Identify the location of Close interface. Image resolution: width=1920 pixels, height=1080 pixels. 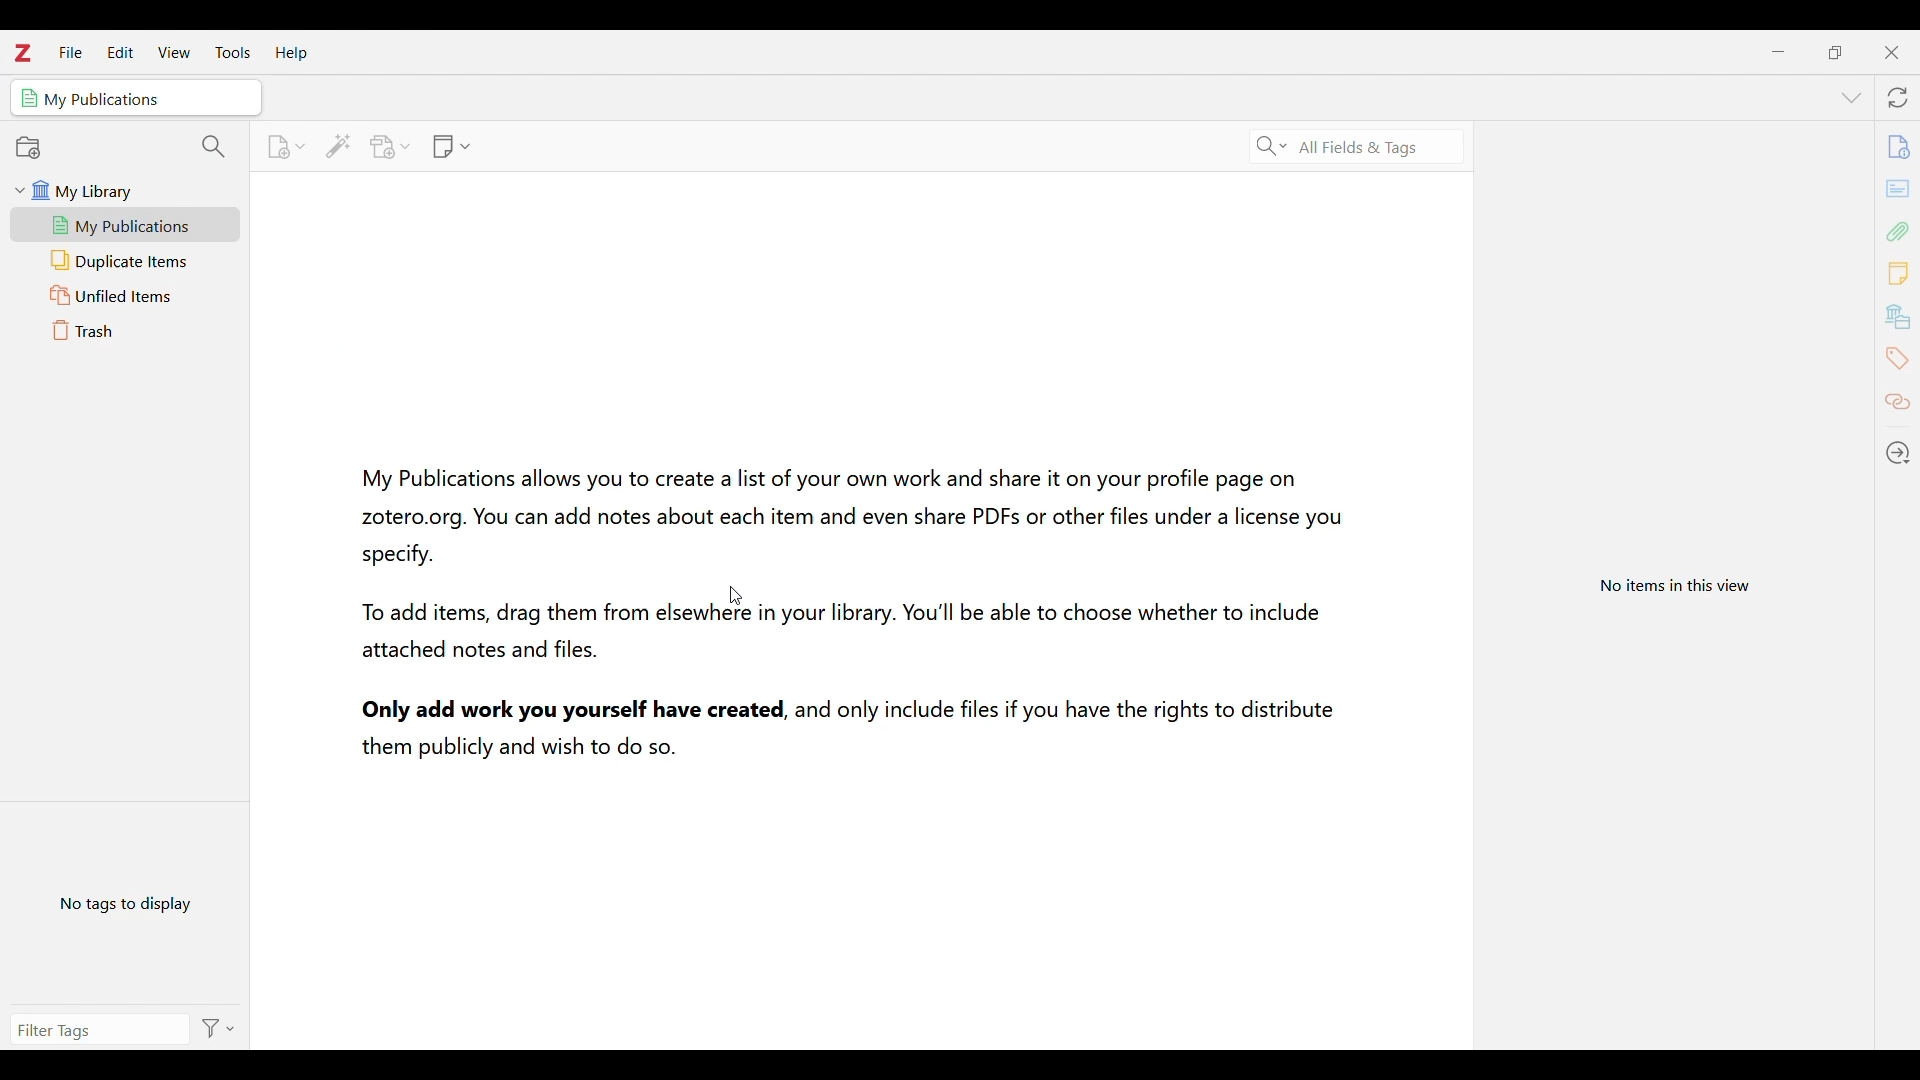
(1891, 52).